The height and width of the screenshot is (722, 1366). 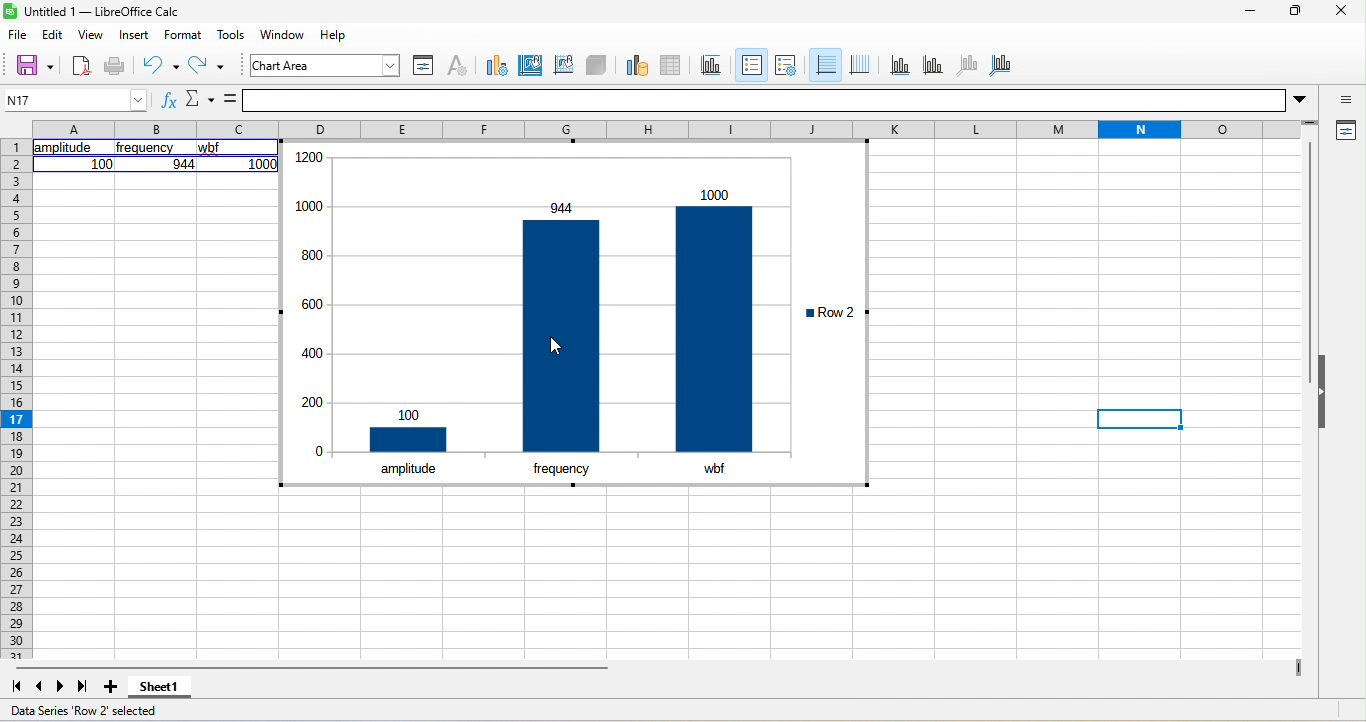 I want to click on wbf, so click(x=214, y=149).